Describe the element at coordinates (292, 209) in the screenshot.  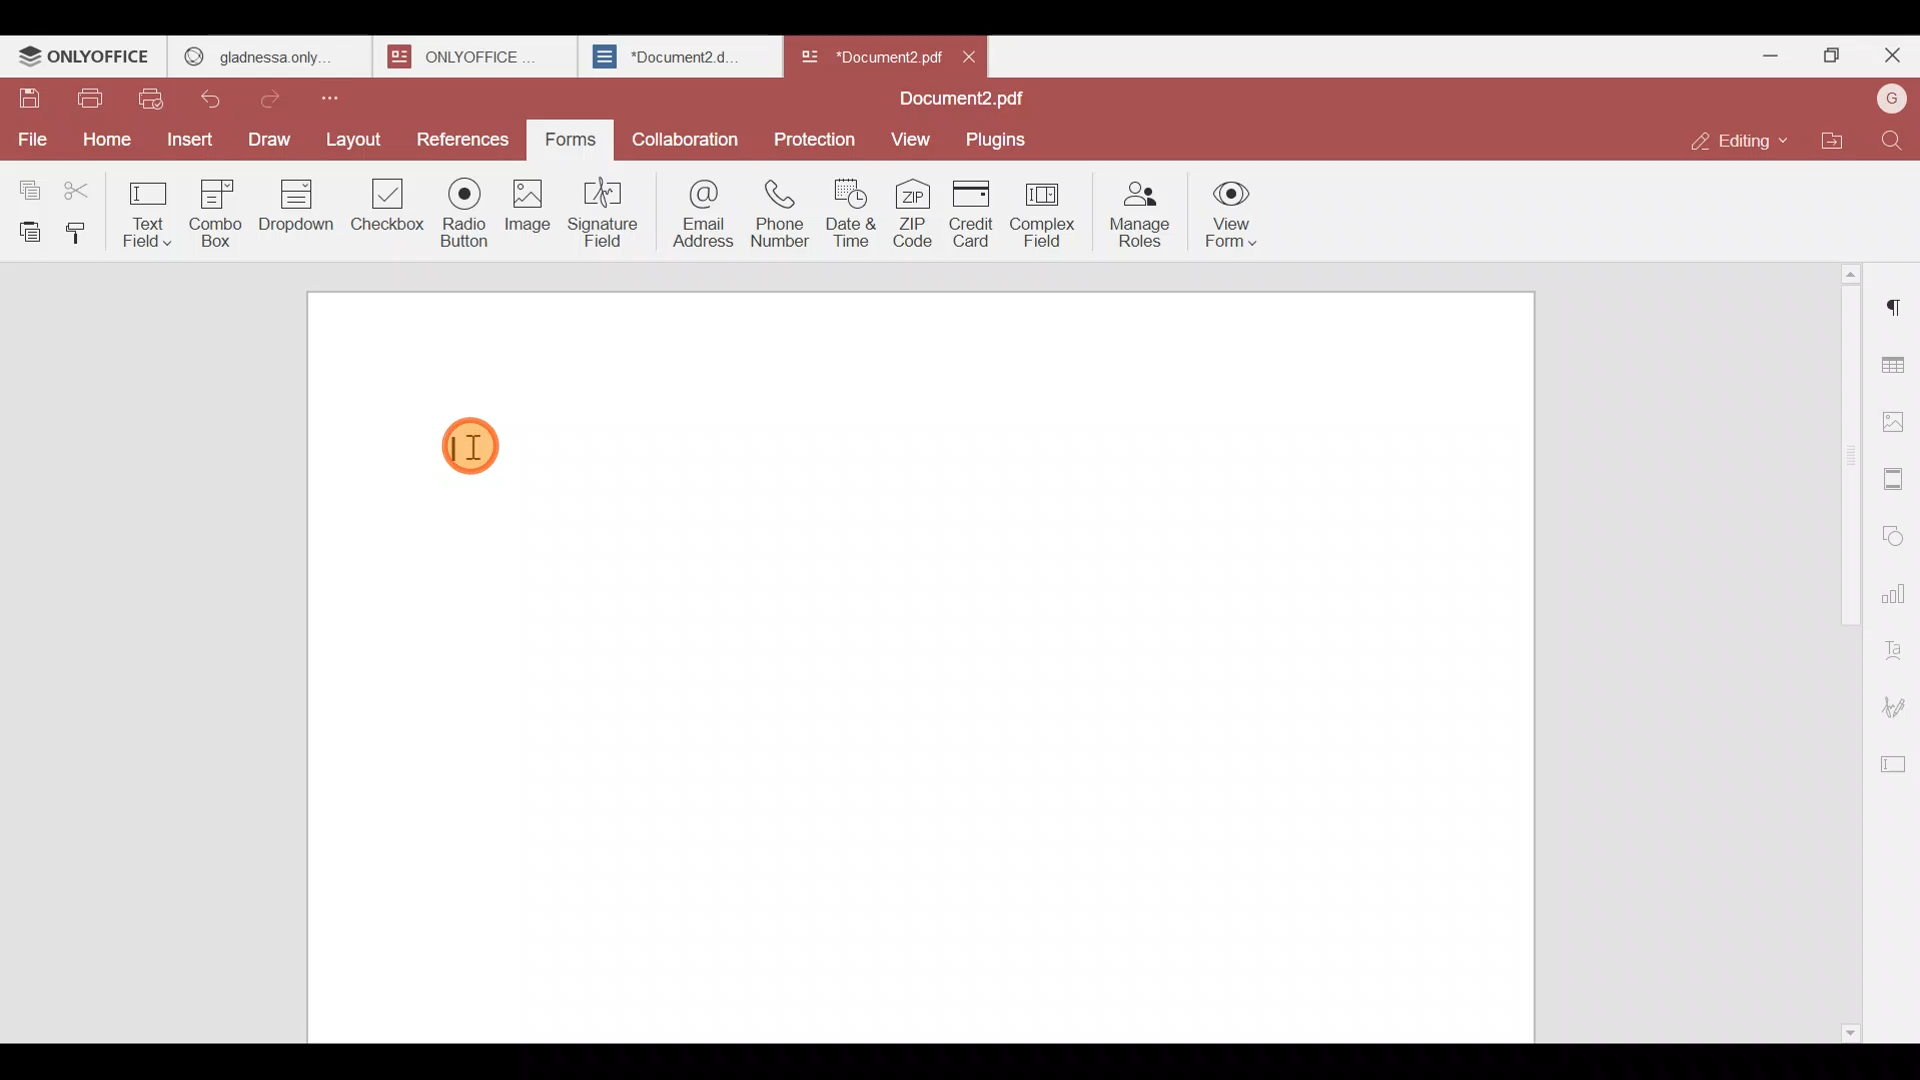
I see `Dropdown` at that location.